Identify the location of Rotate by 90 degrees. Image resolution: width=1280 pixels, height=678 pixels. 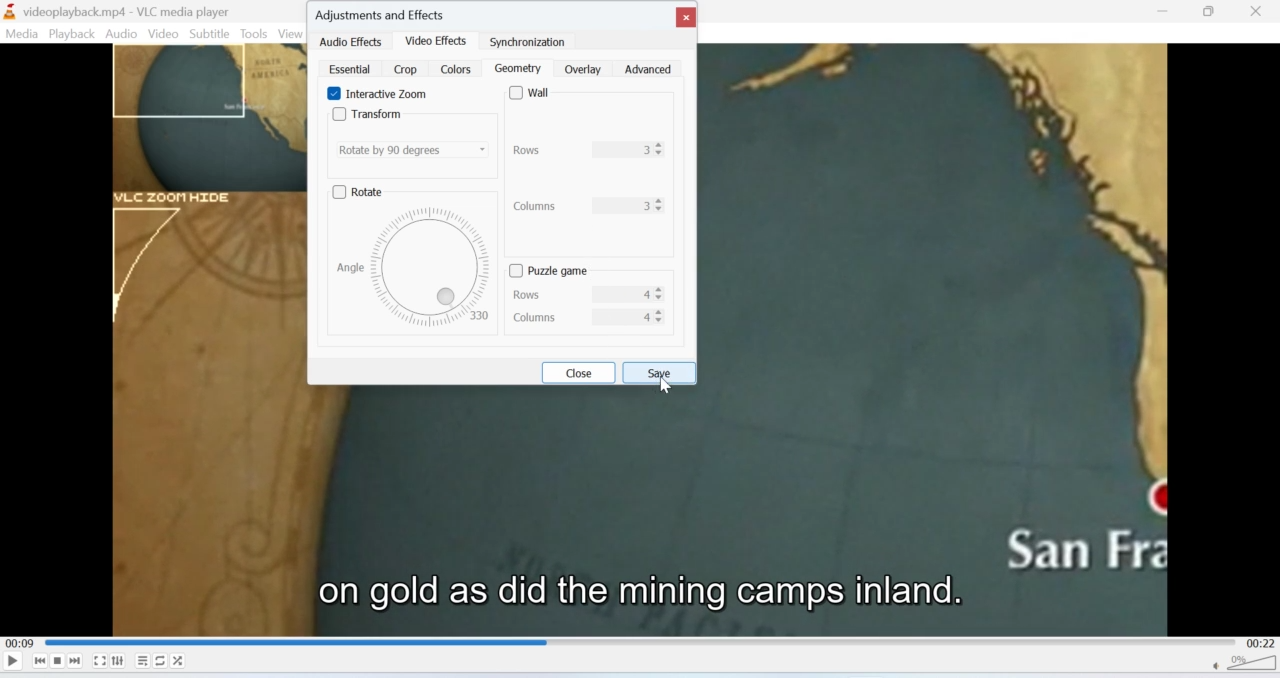
(414, 149).